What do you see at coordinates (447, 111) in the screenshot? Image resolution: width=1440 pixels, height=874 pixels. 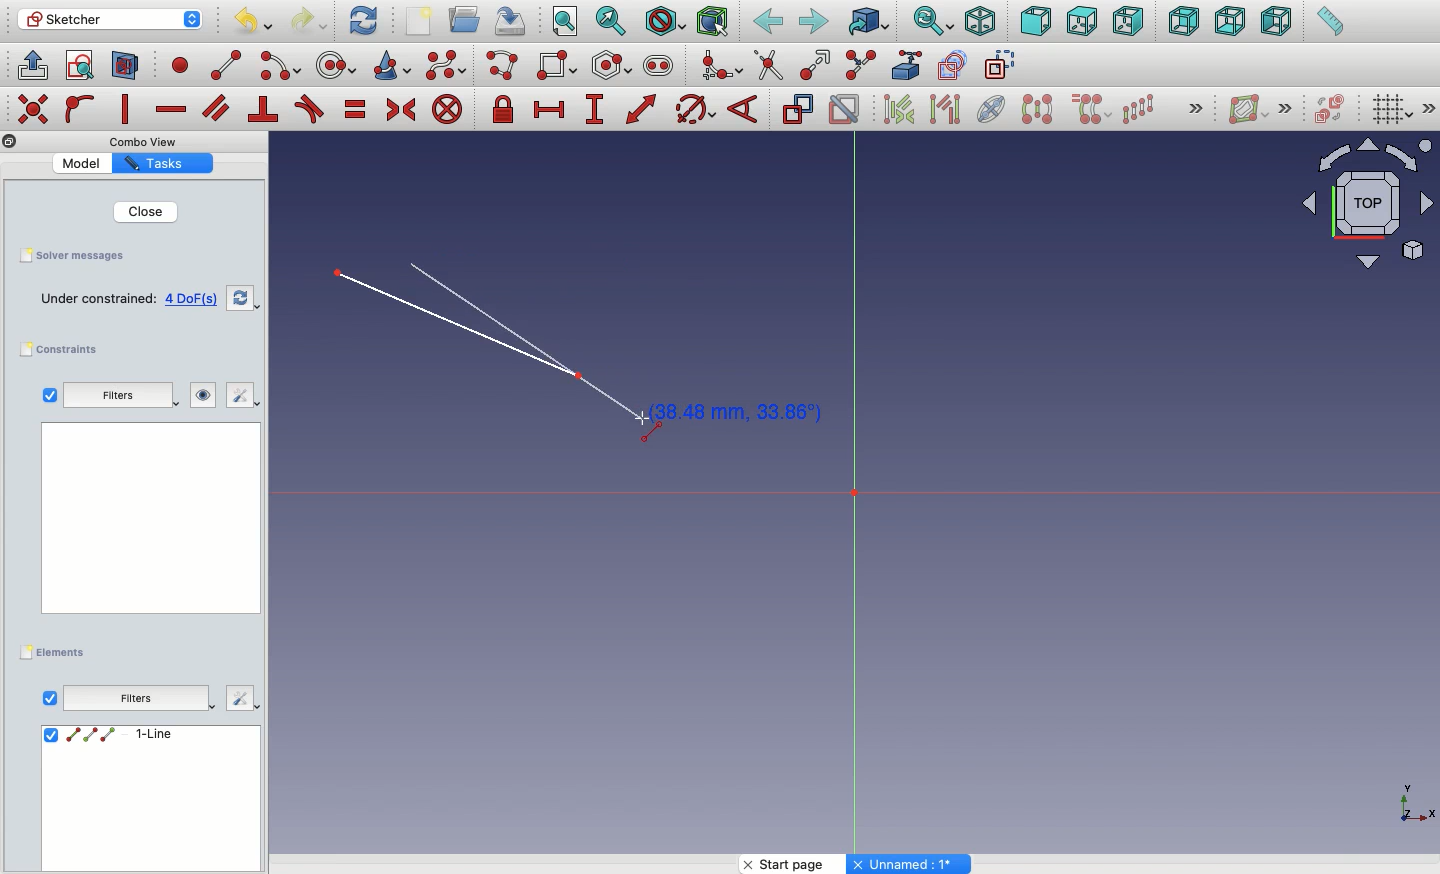 I see `Constrain block` at bounding box center [447, 111].